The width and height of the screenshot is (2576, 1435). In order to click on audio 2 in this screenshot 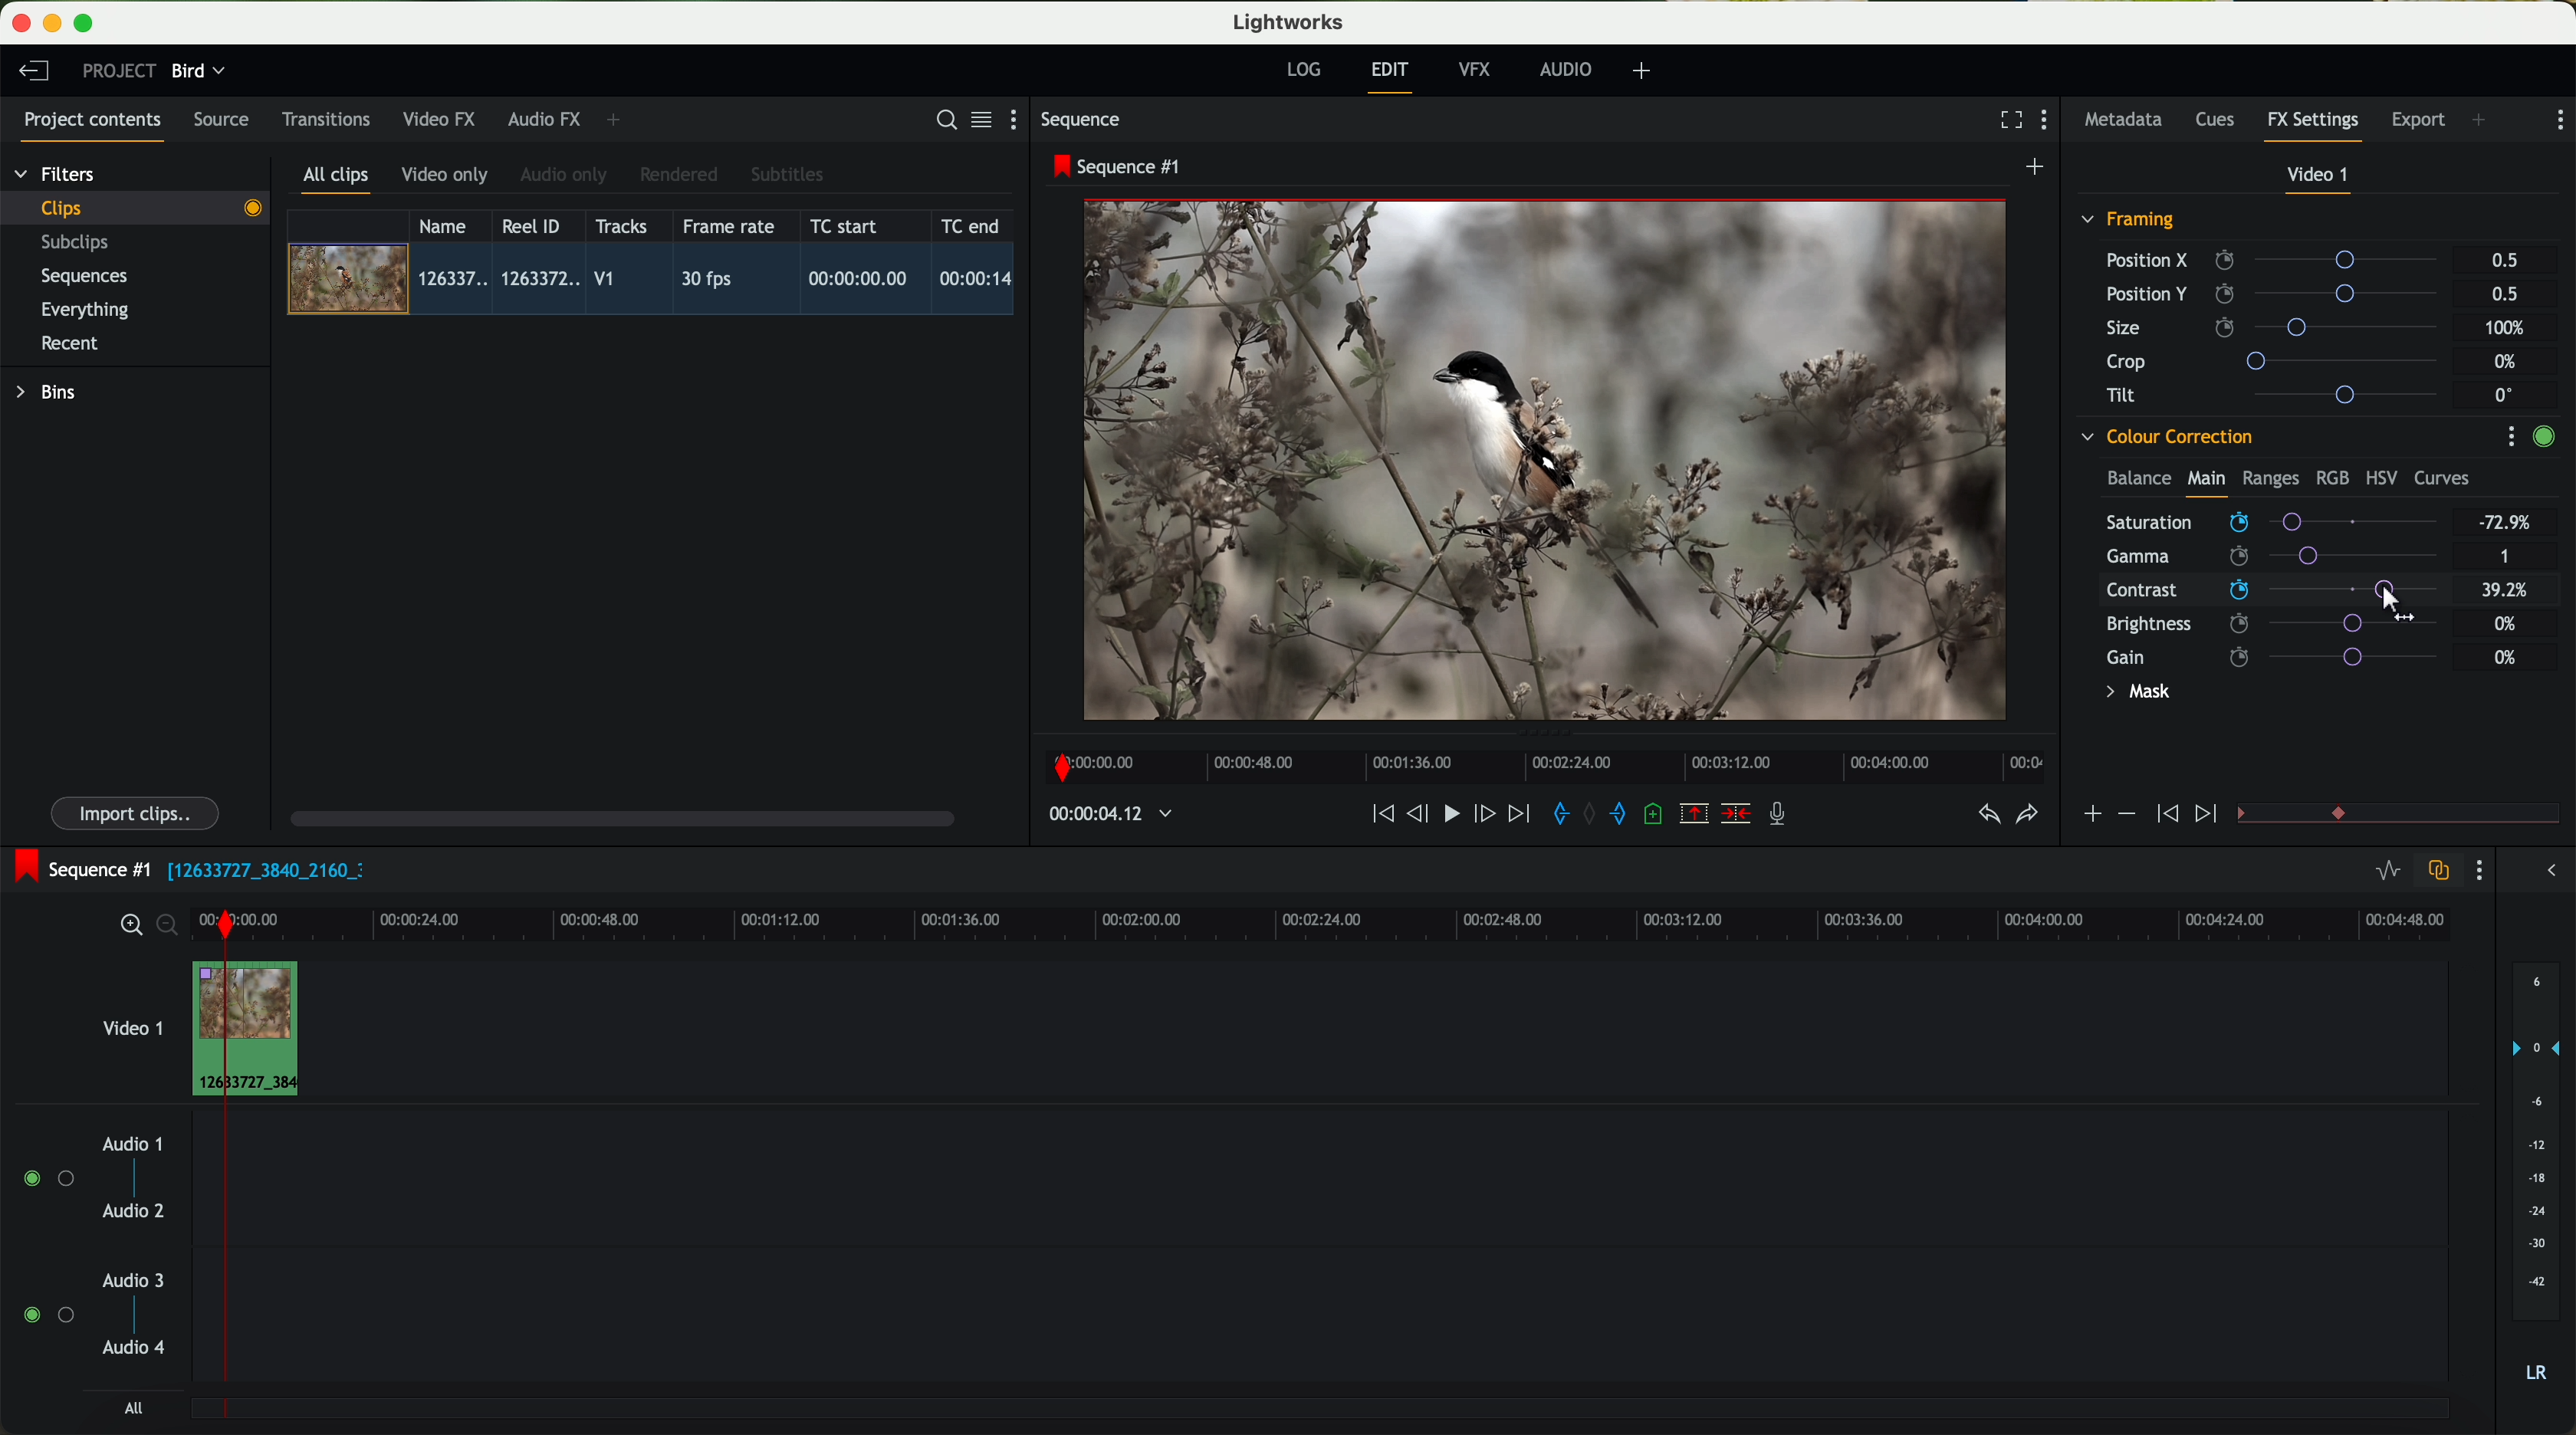, I will do `click(135, 1212)`.